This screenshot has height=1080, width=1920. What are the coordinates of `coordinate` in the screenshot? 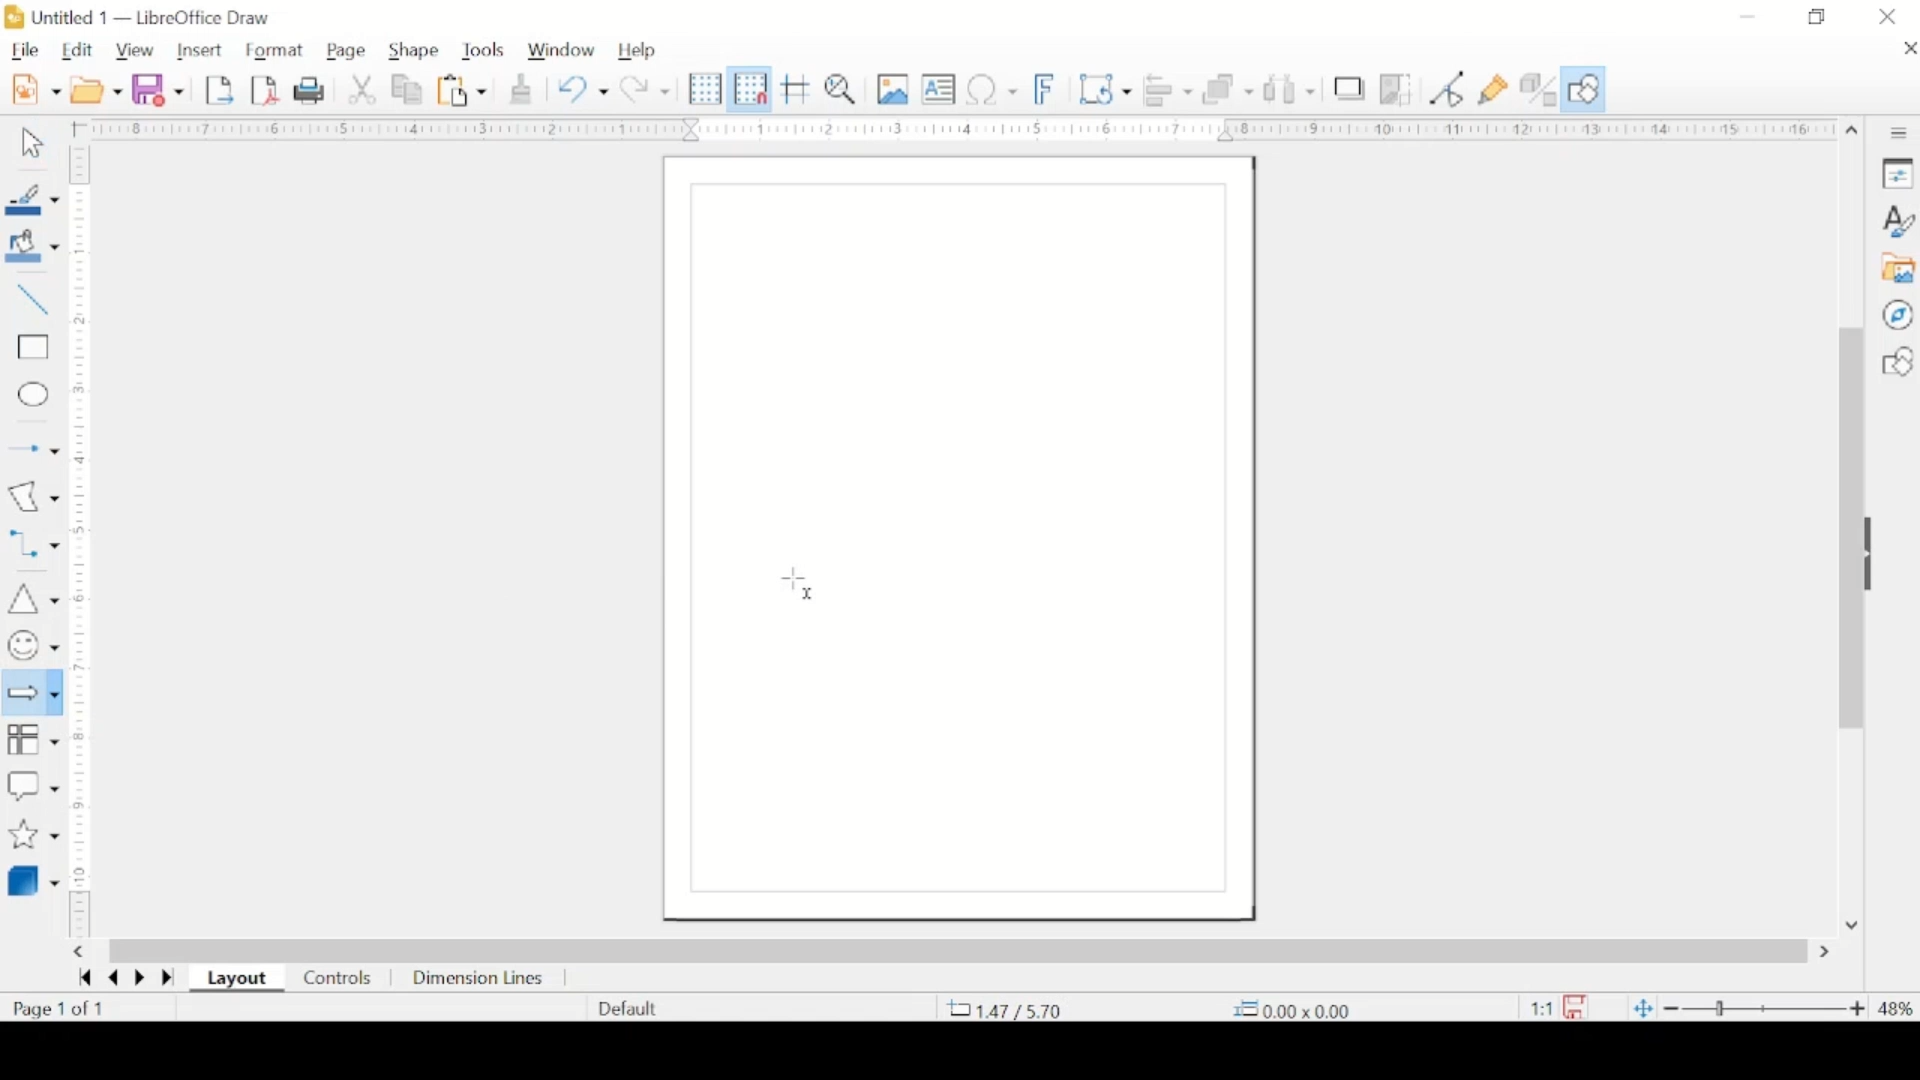 It's located at (1292, 1009).